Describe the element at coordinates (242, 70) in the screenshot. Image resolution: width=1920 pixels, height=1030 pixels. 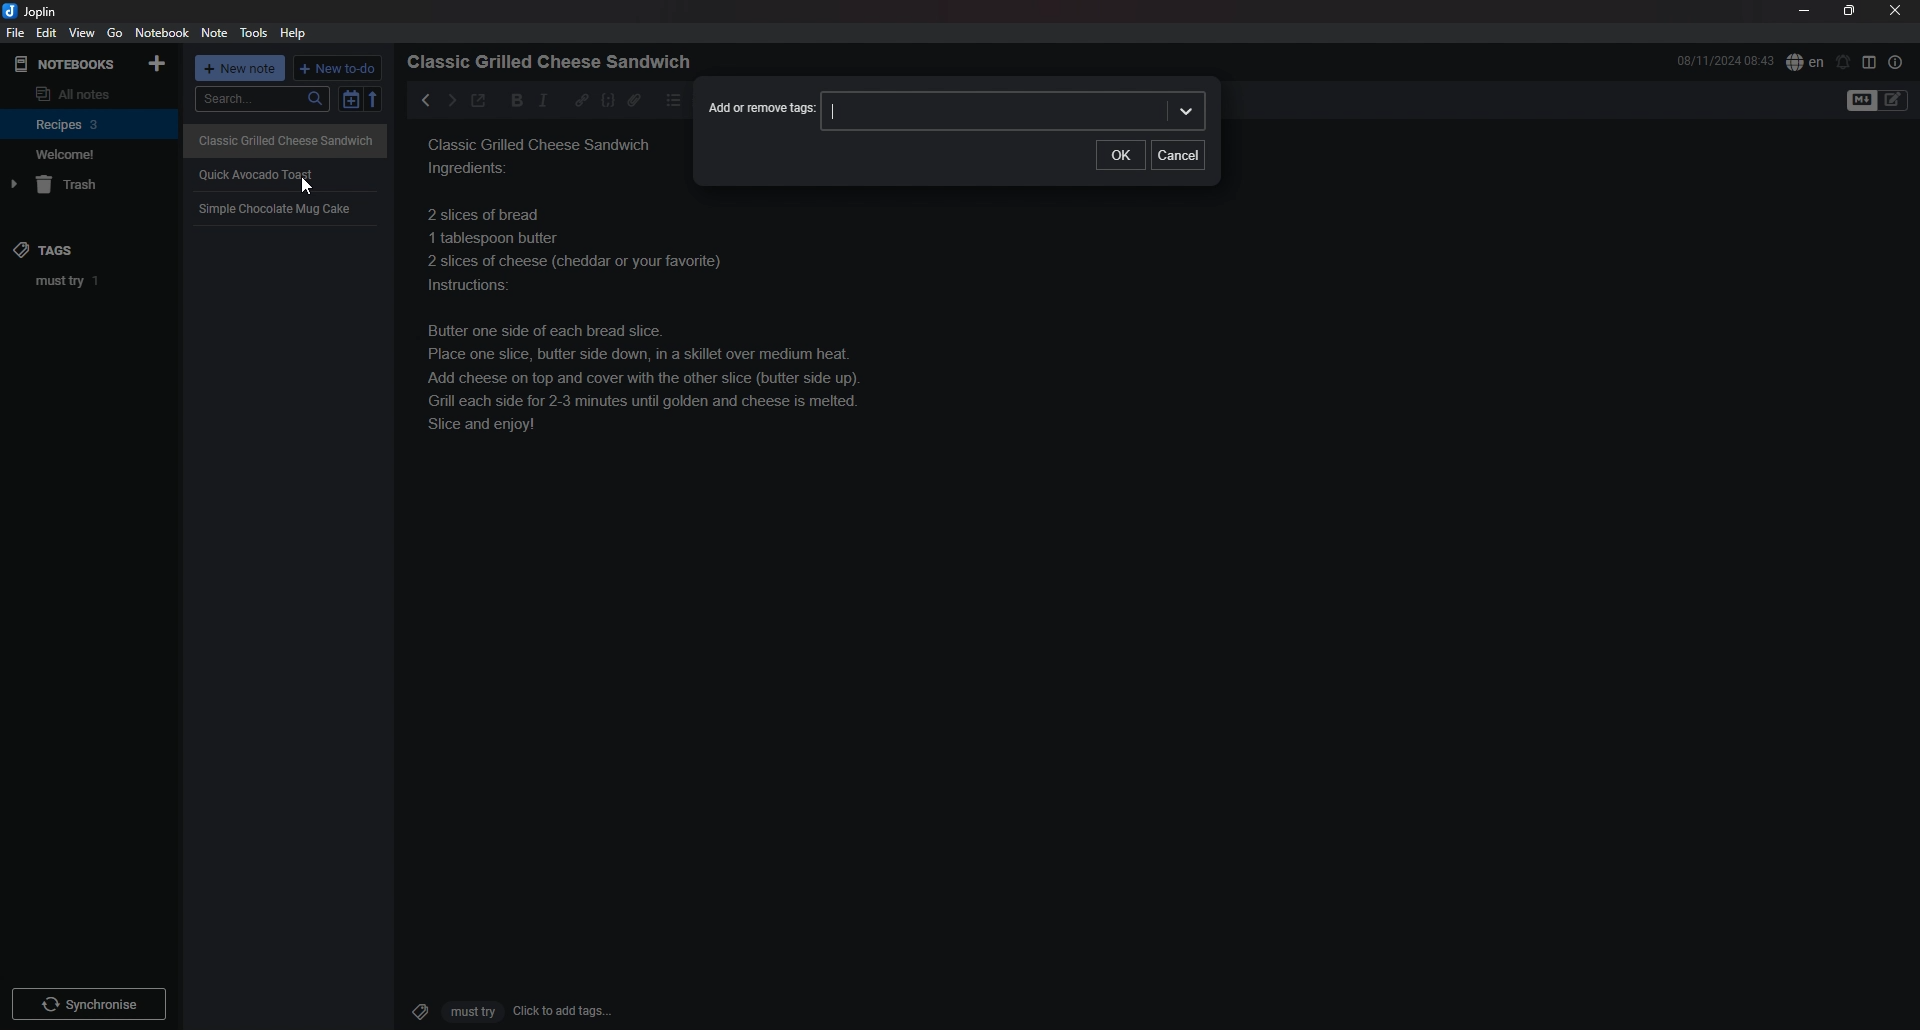
I see `new note` at that location.